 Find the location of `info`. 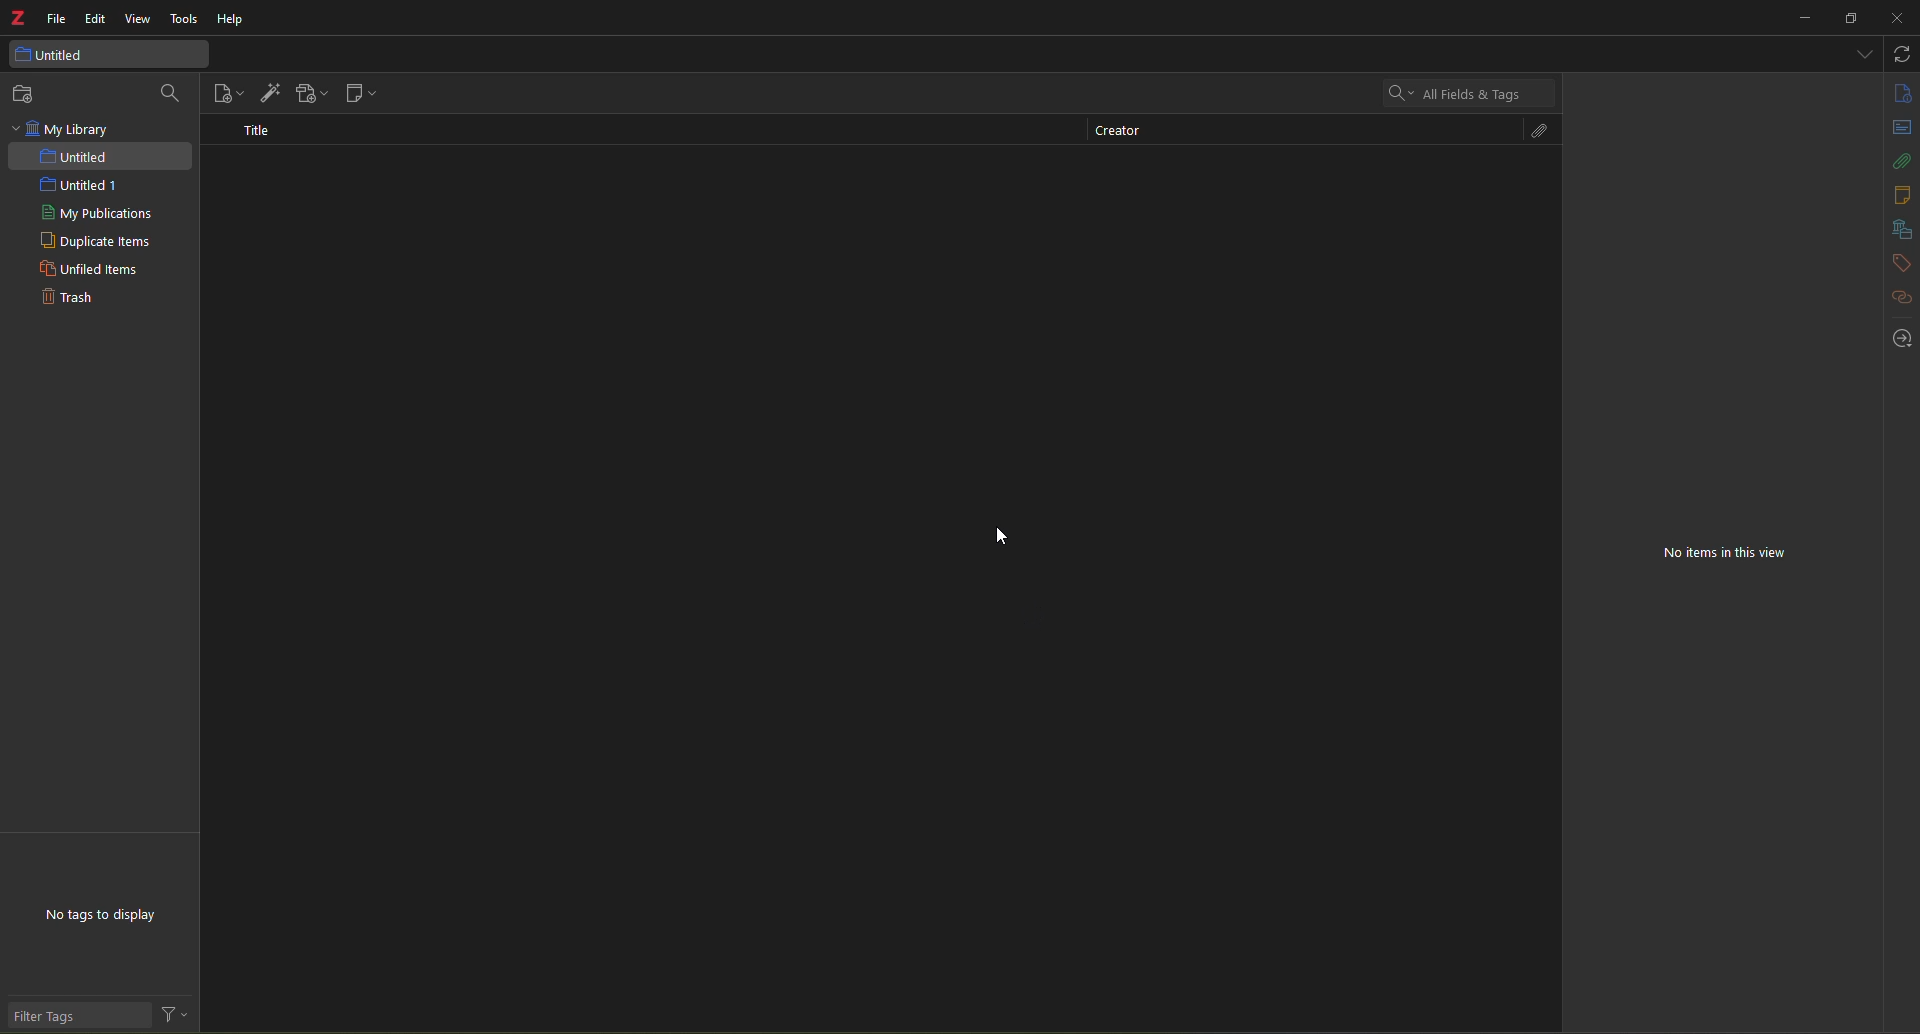

info is located at coordinates (1594, 130).